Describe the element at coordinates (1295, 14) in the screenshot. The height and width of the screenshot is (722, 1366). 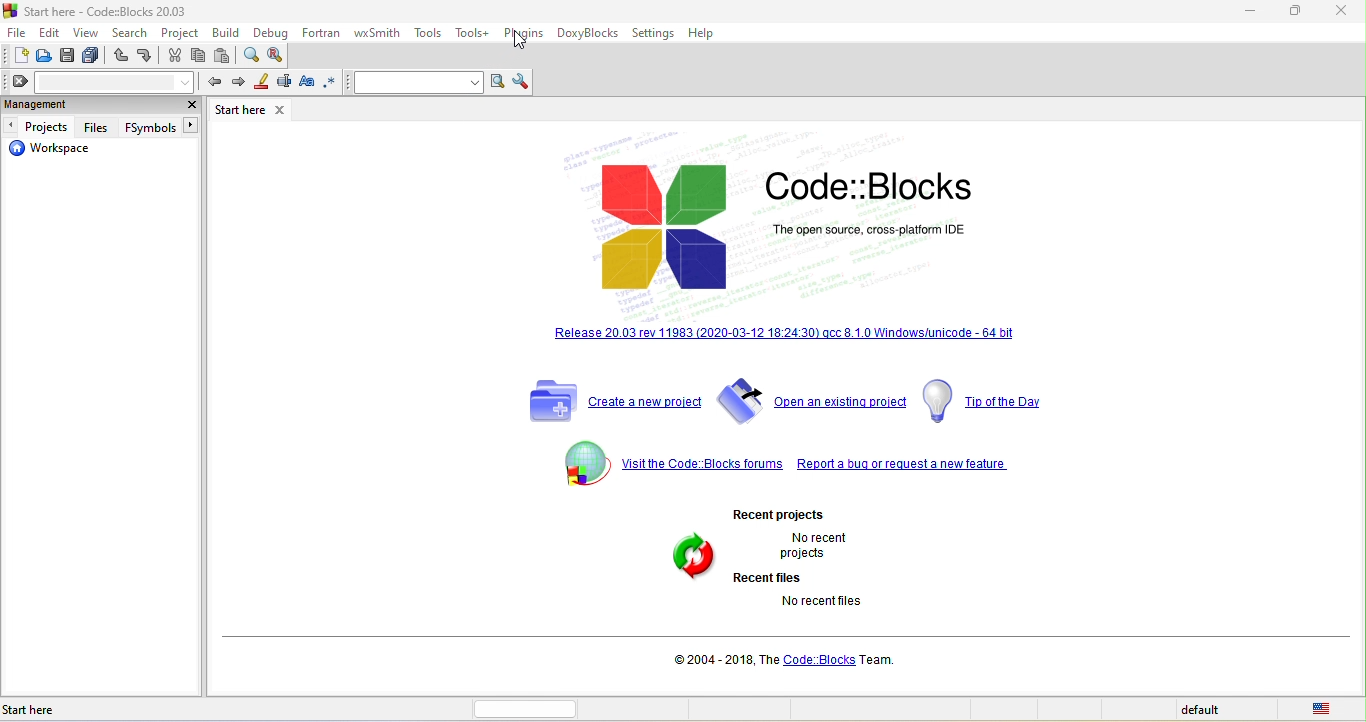
I see `minimize` at that location.